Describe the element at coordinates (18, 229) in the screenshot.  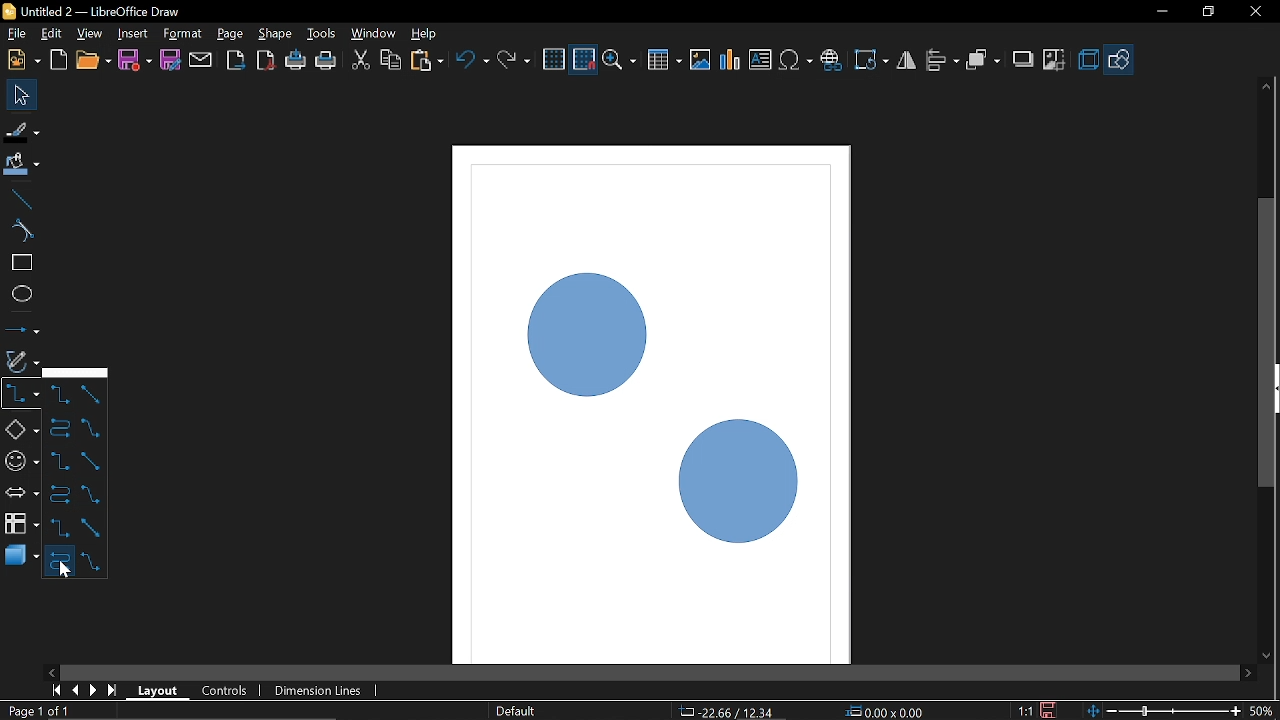
I see `Curve` at that location.